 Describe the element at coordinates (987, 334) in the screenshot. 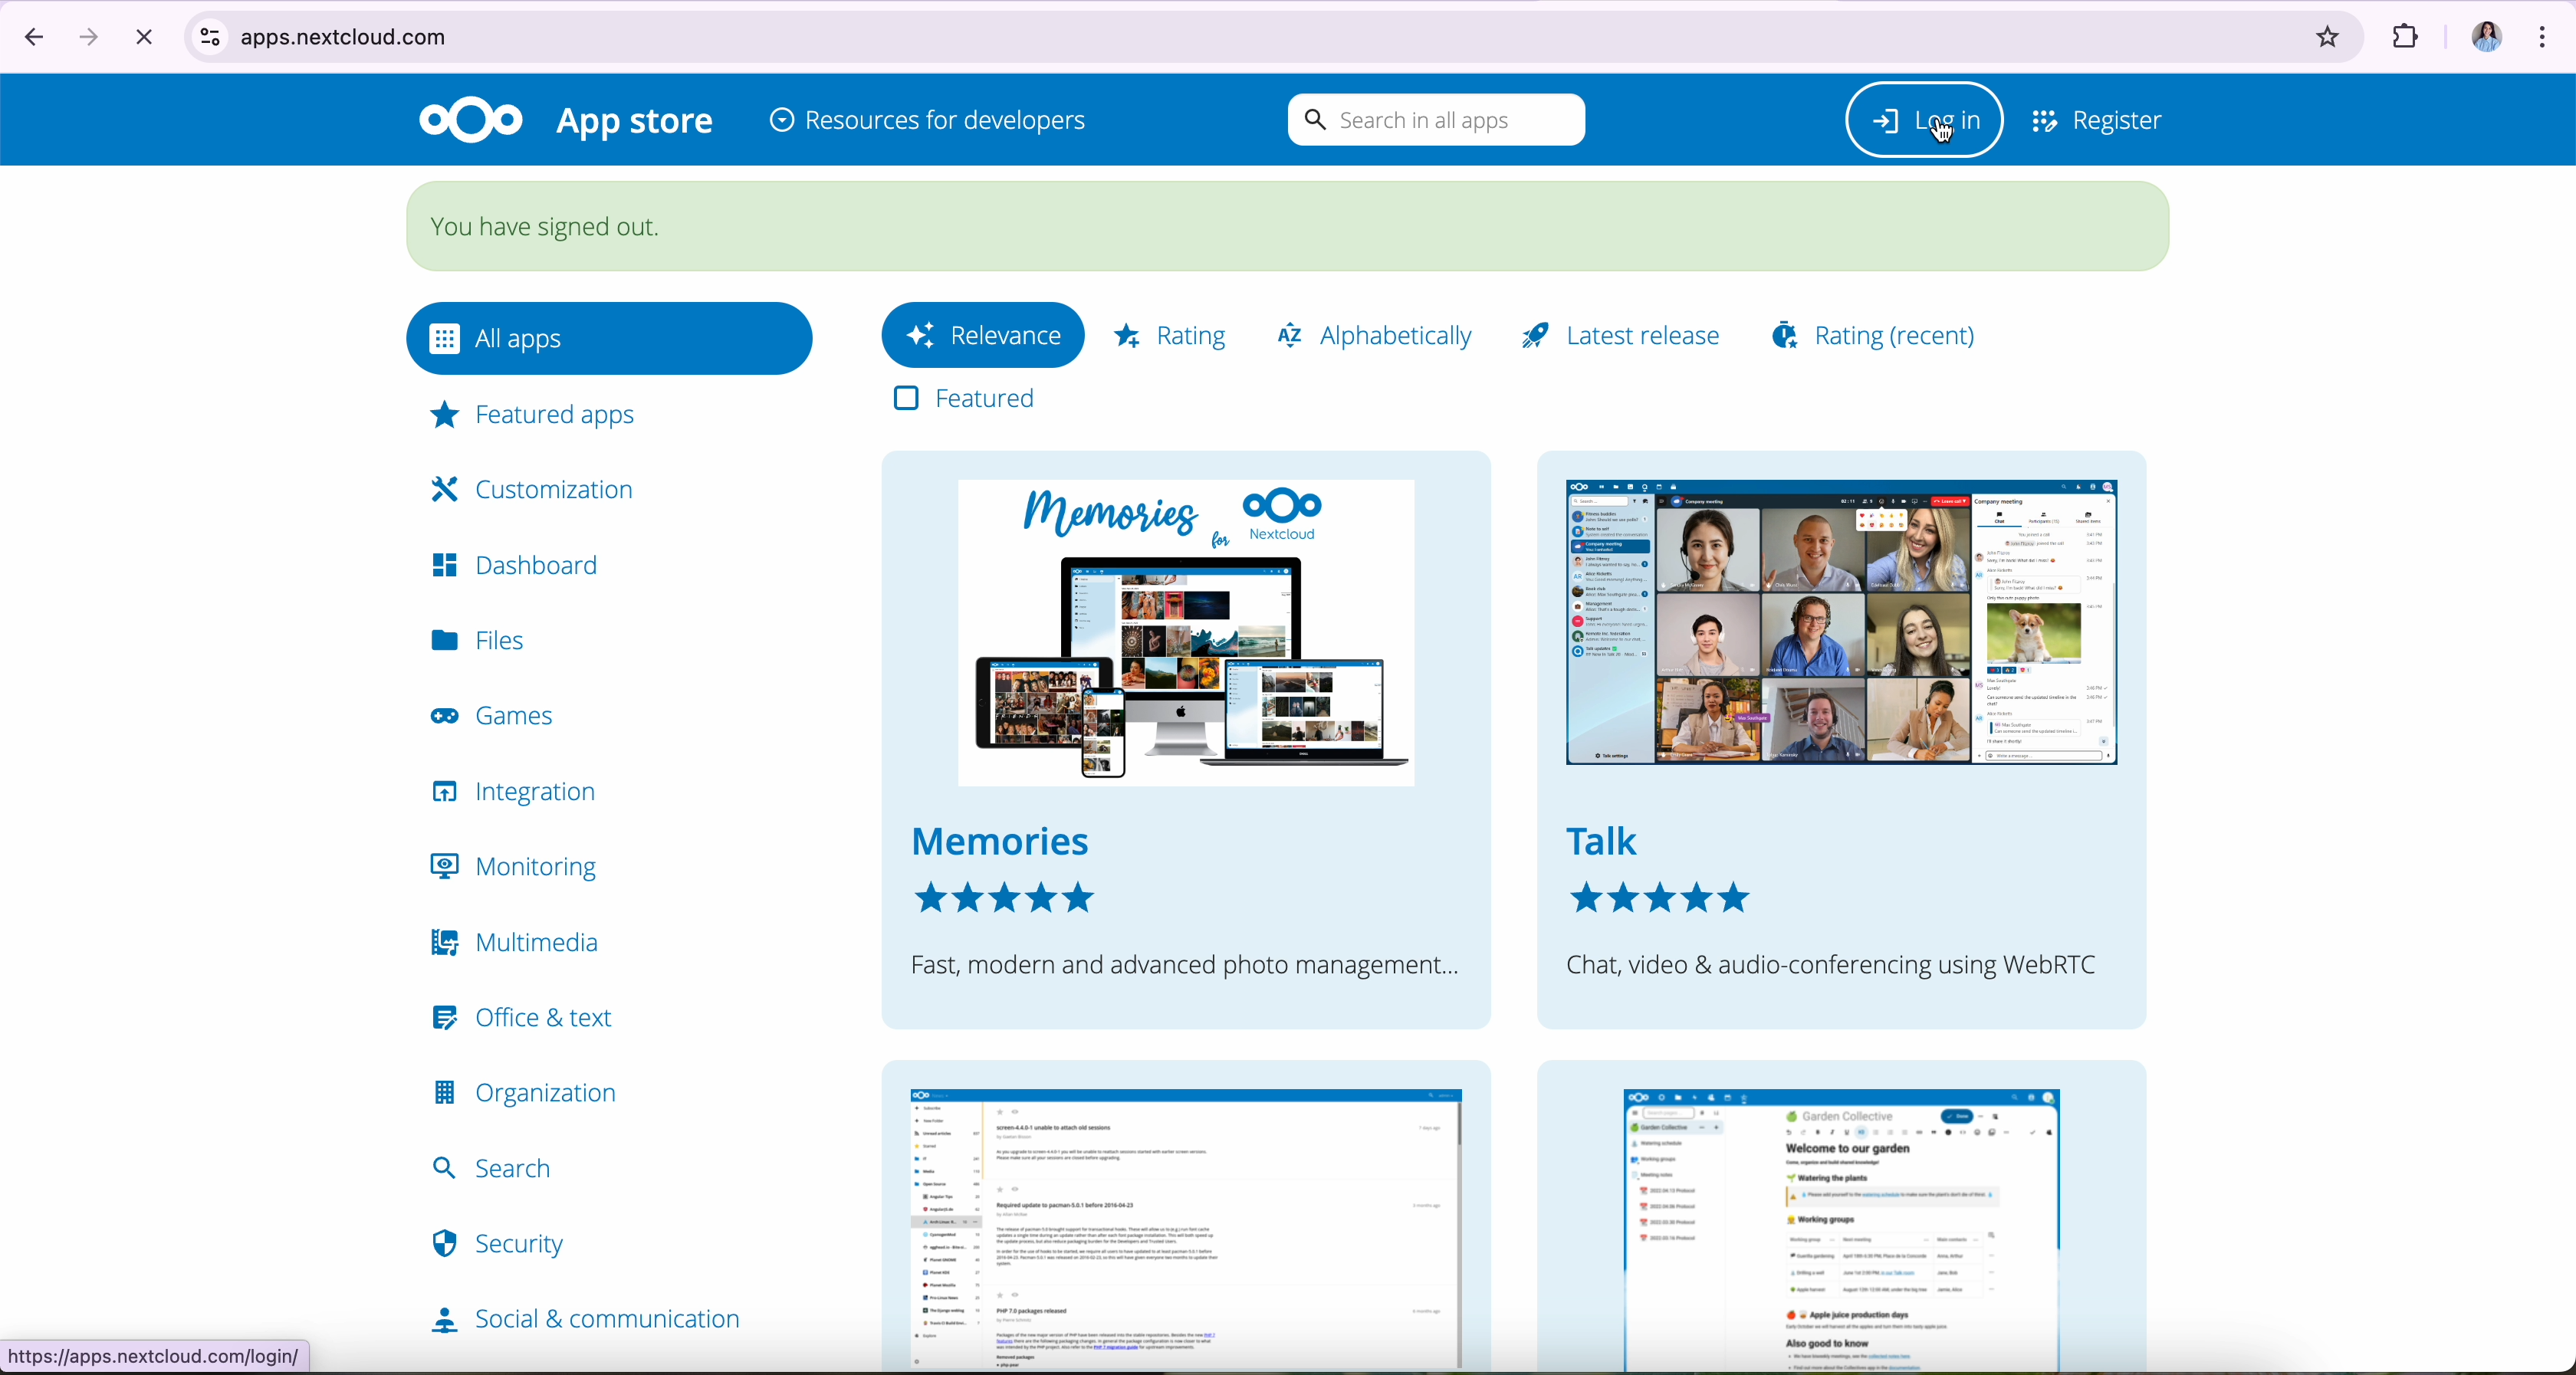

I see `relevance button` at that location.